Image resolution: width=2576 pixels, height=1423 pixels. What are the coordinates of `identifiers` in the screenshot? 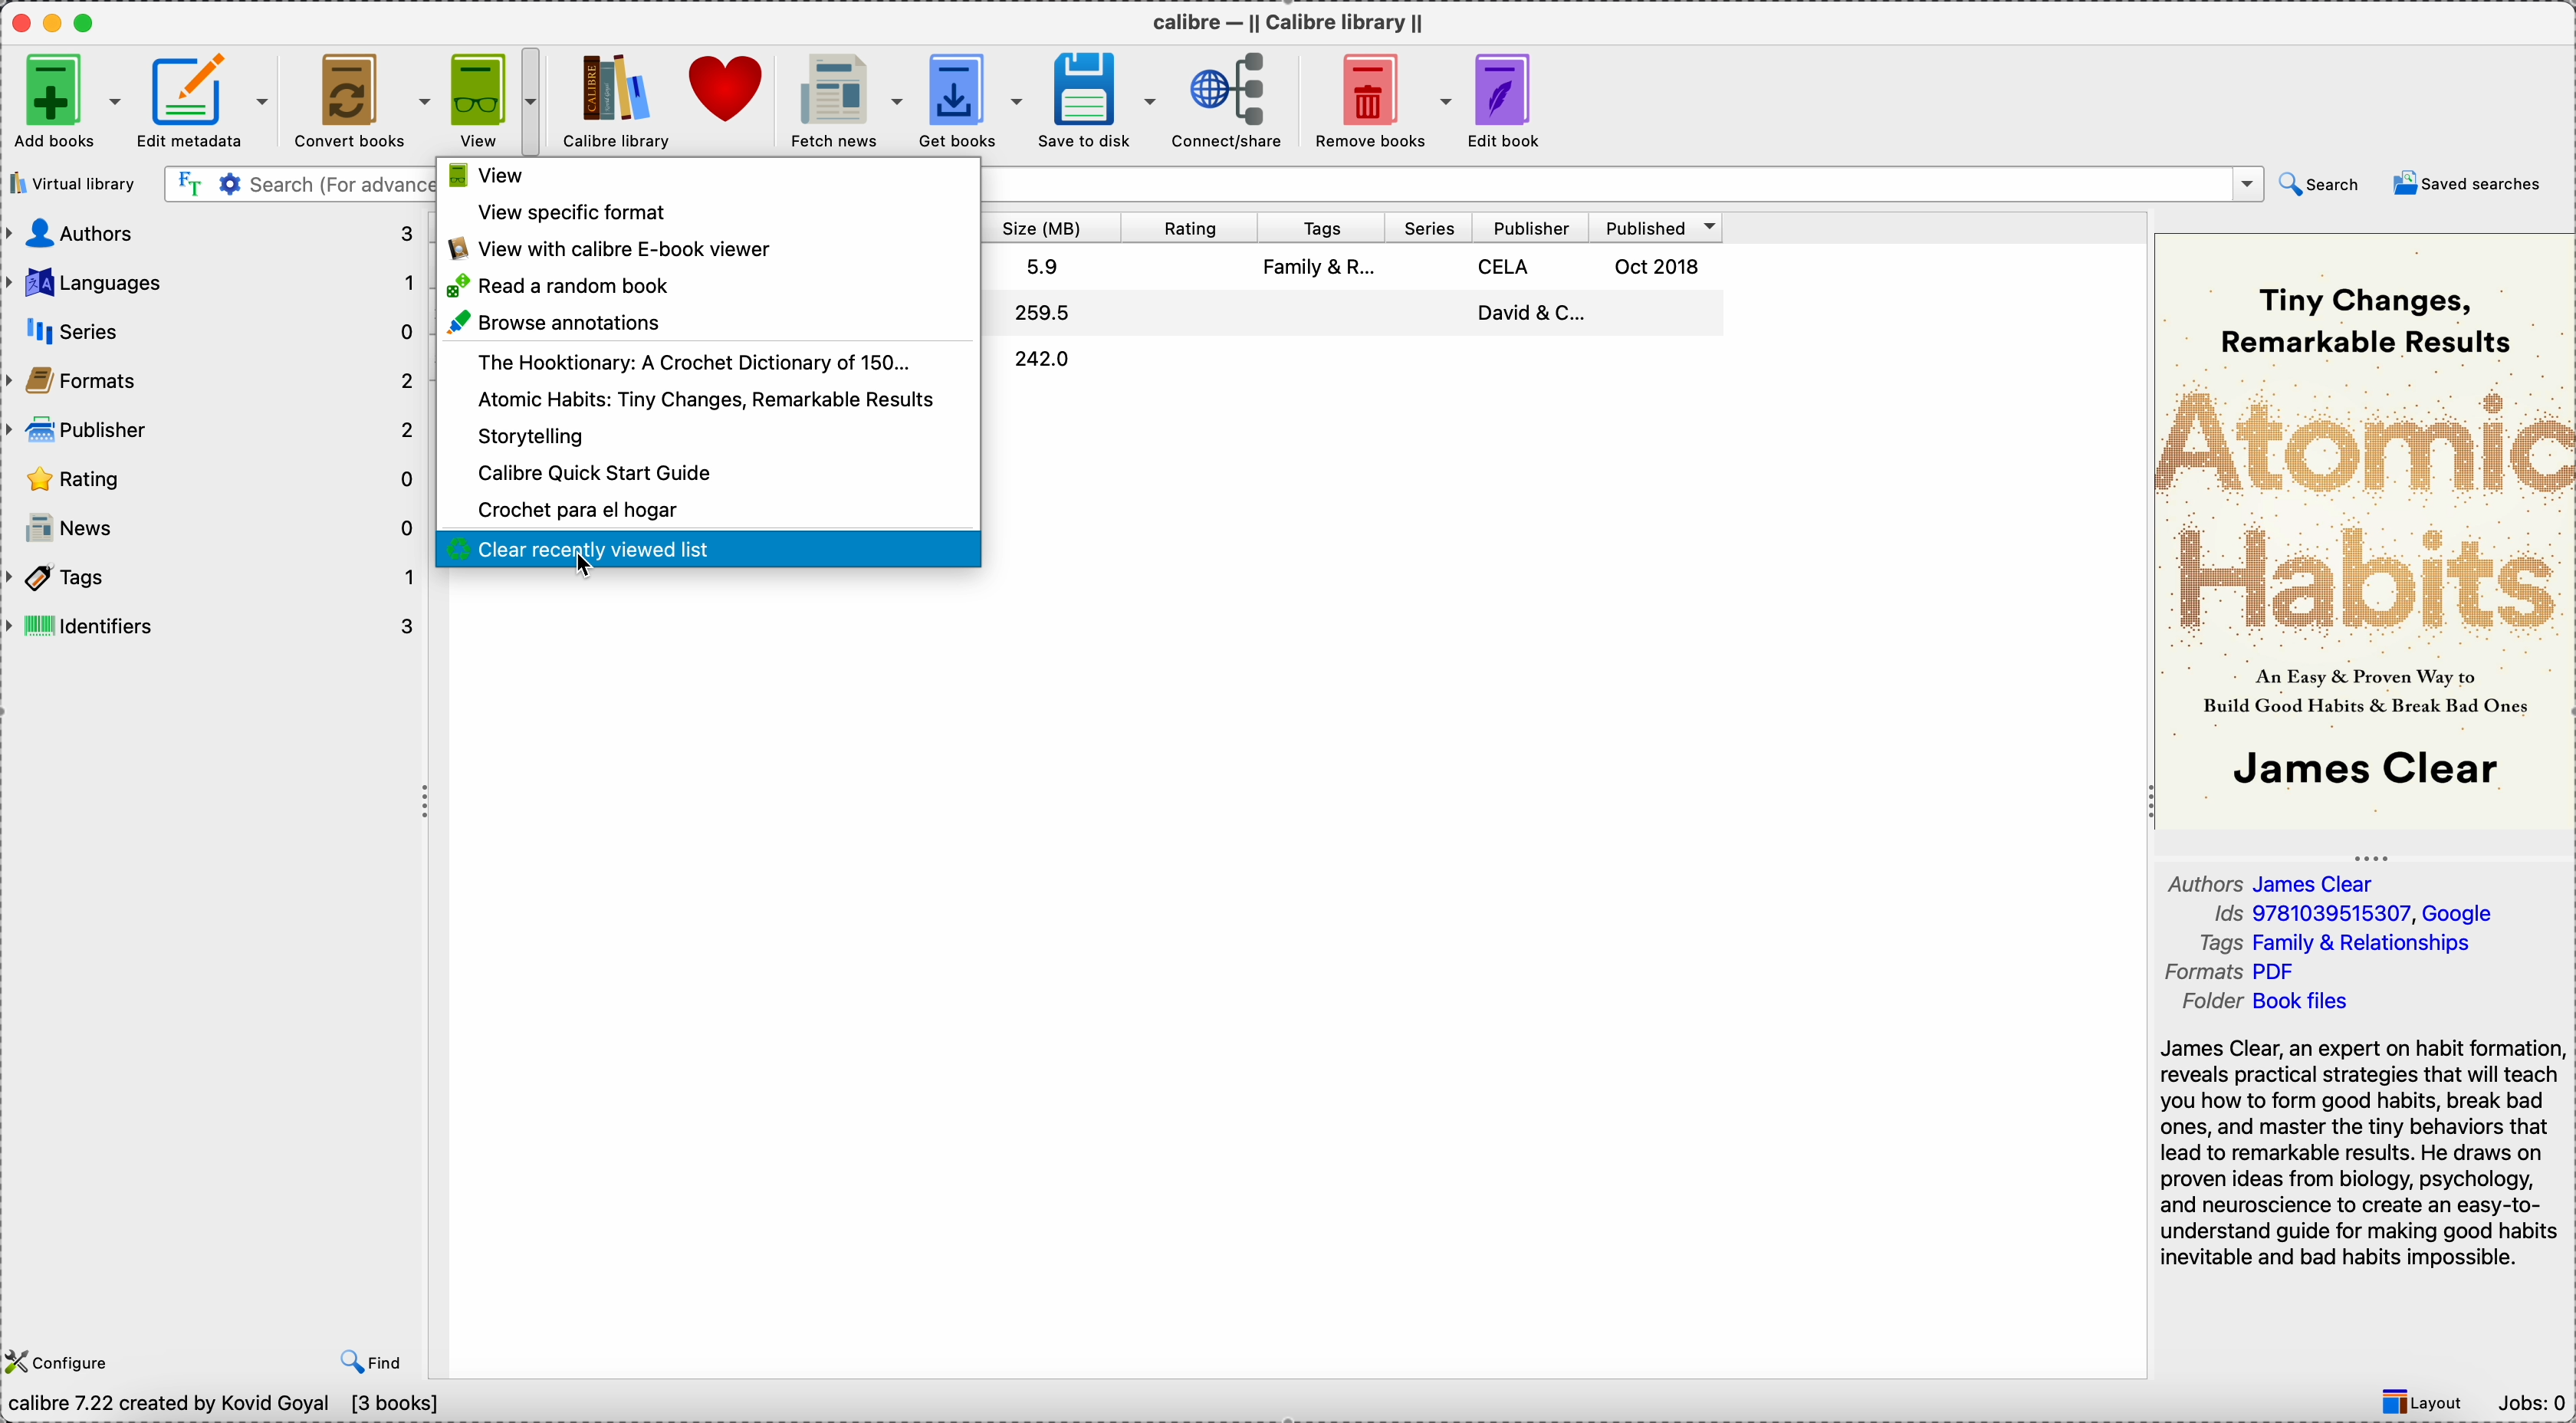 It's located at (213, 625).